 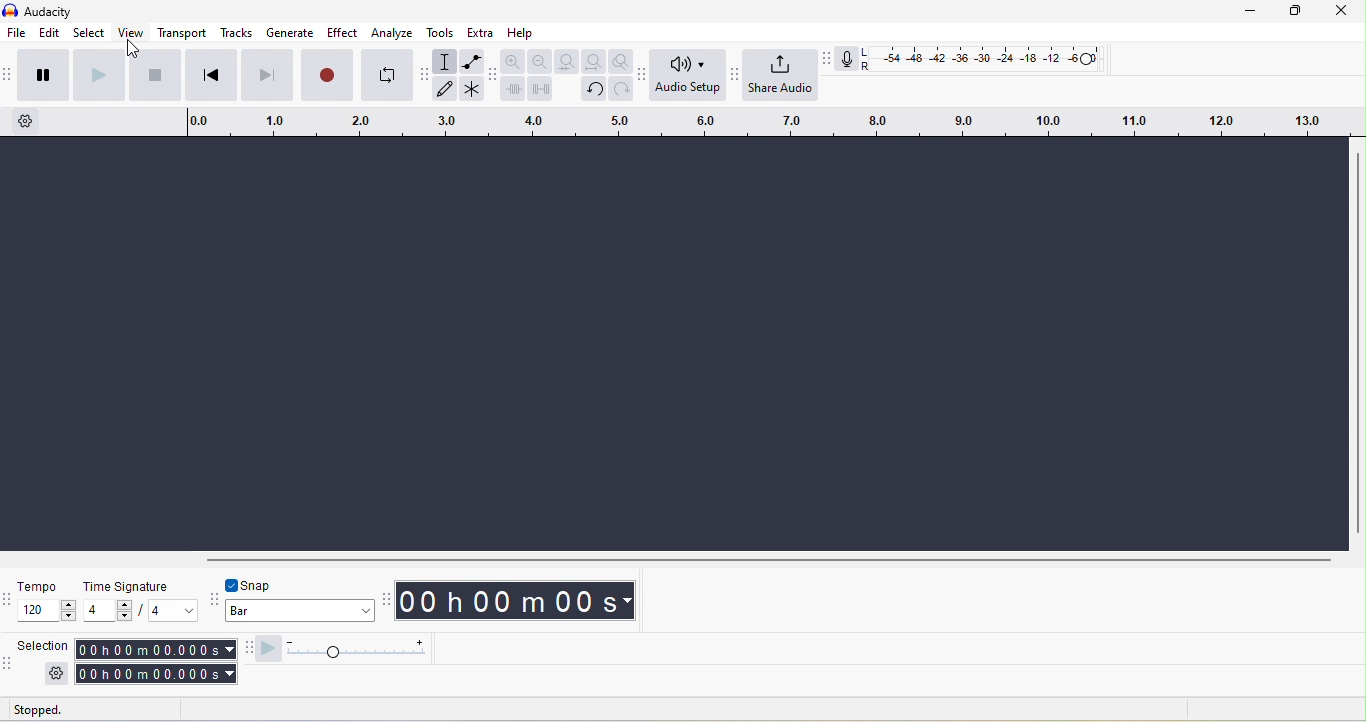 What do you see at coordinates (846, 58) in the screenshot?
I see `recording meter` at bounding box center [846, 58].